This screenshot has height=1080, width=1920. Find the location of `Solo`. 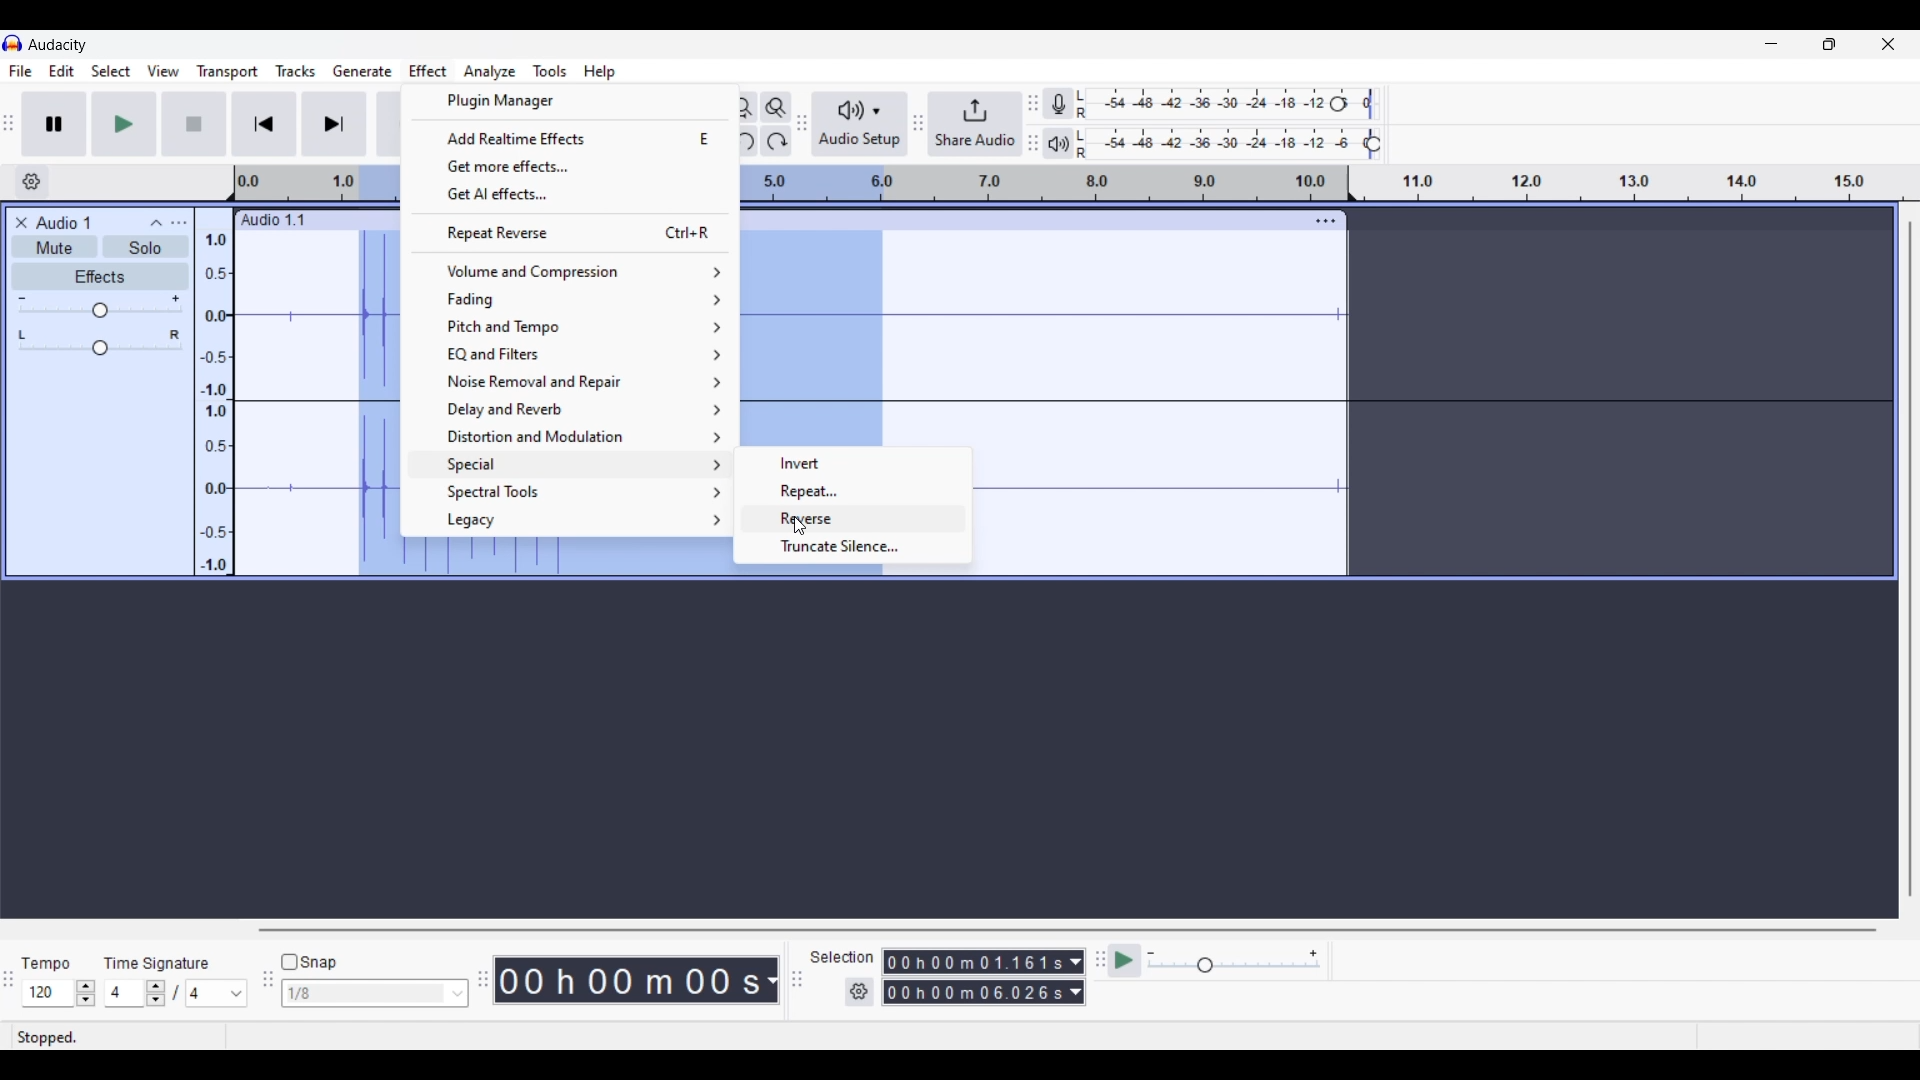

Solo is located at coordinates (145, 246).